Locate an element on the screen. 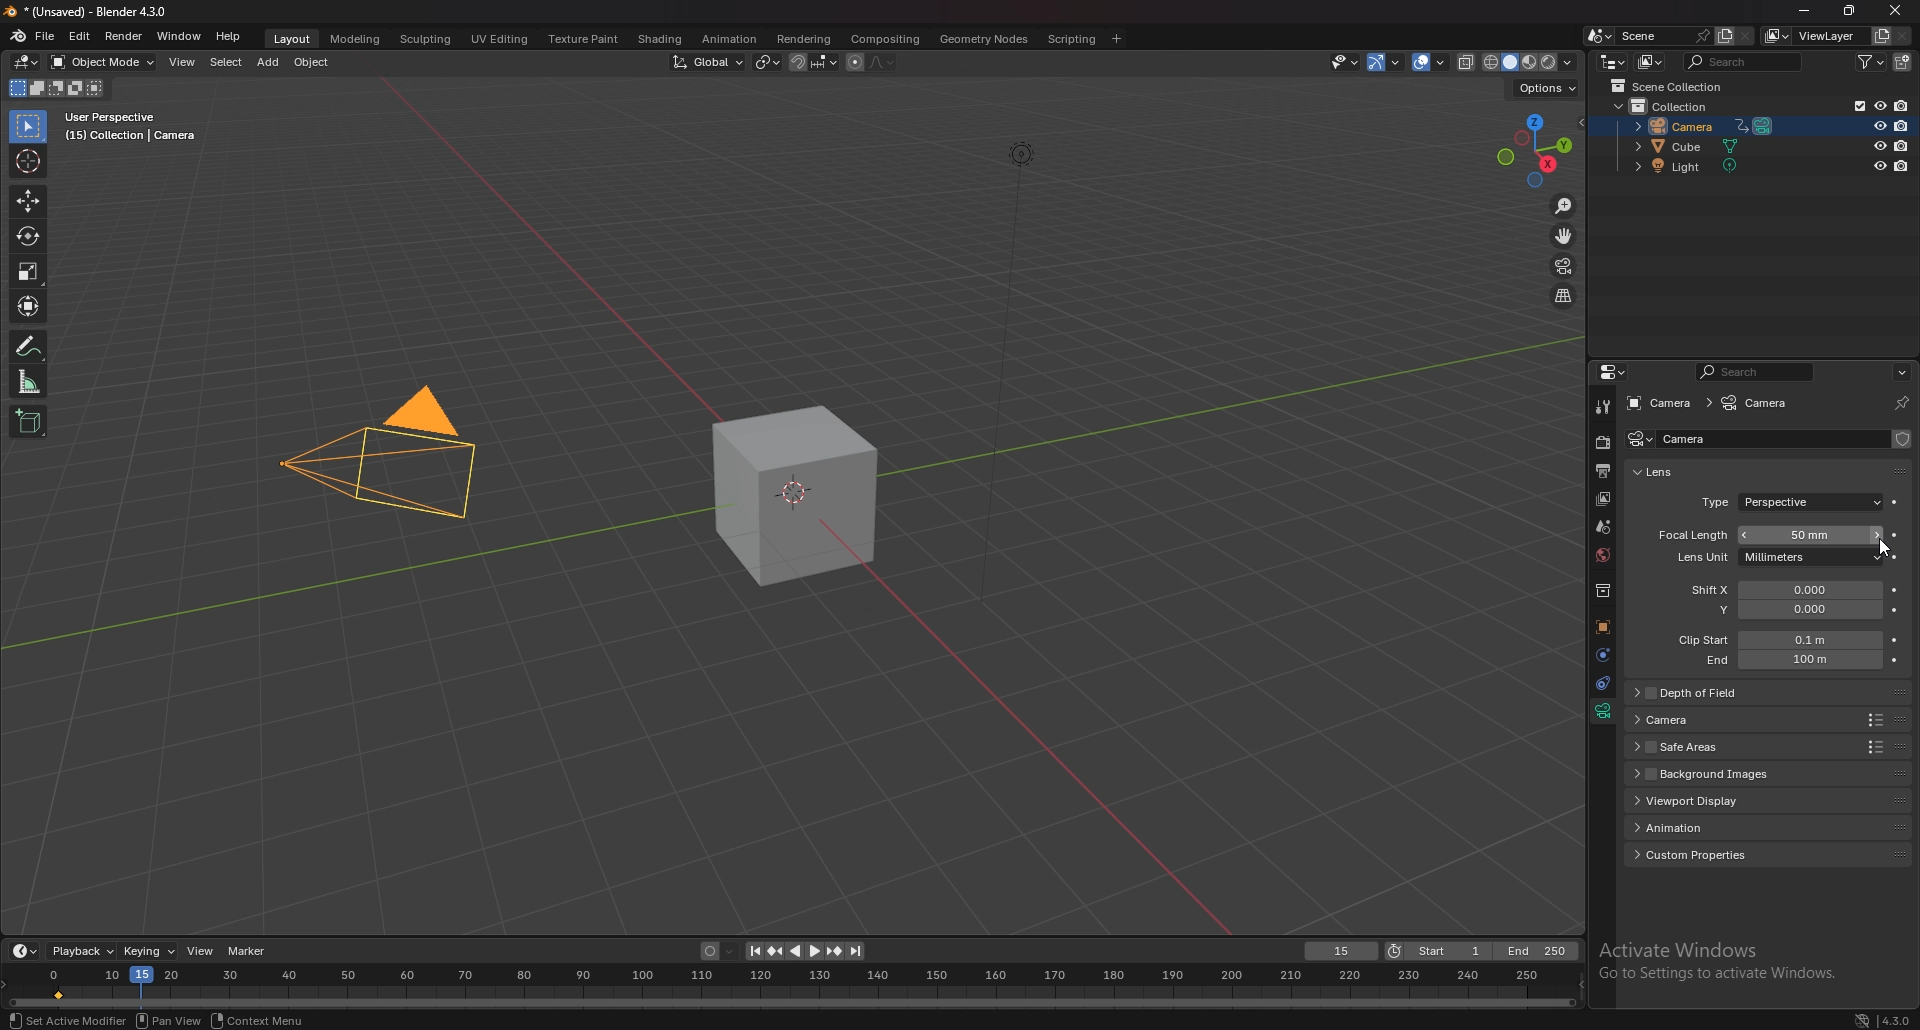 This screenshot has height=1030, width=1920. set active modifier is located at coordinates (68, 1020).